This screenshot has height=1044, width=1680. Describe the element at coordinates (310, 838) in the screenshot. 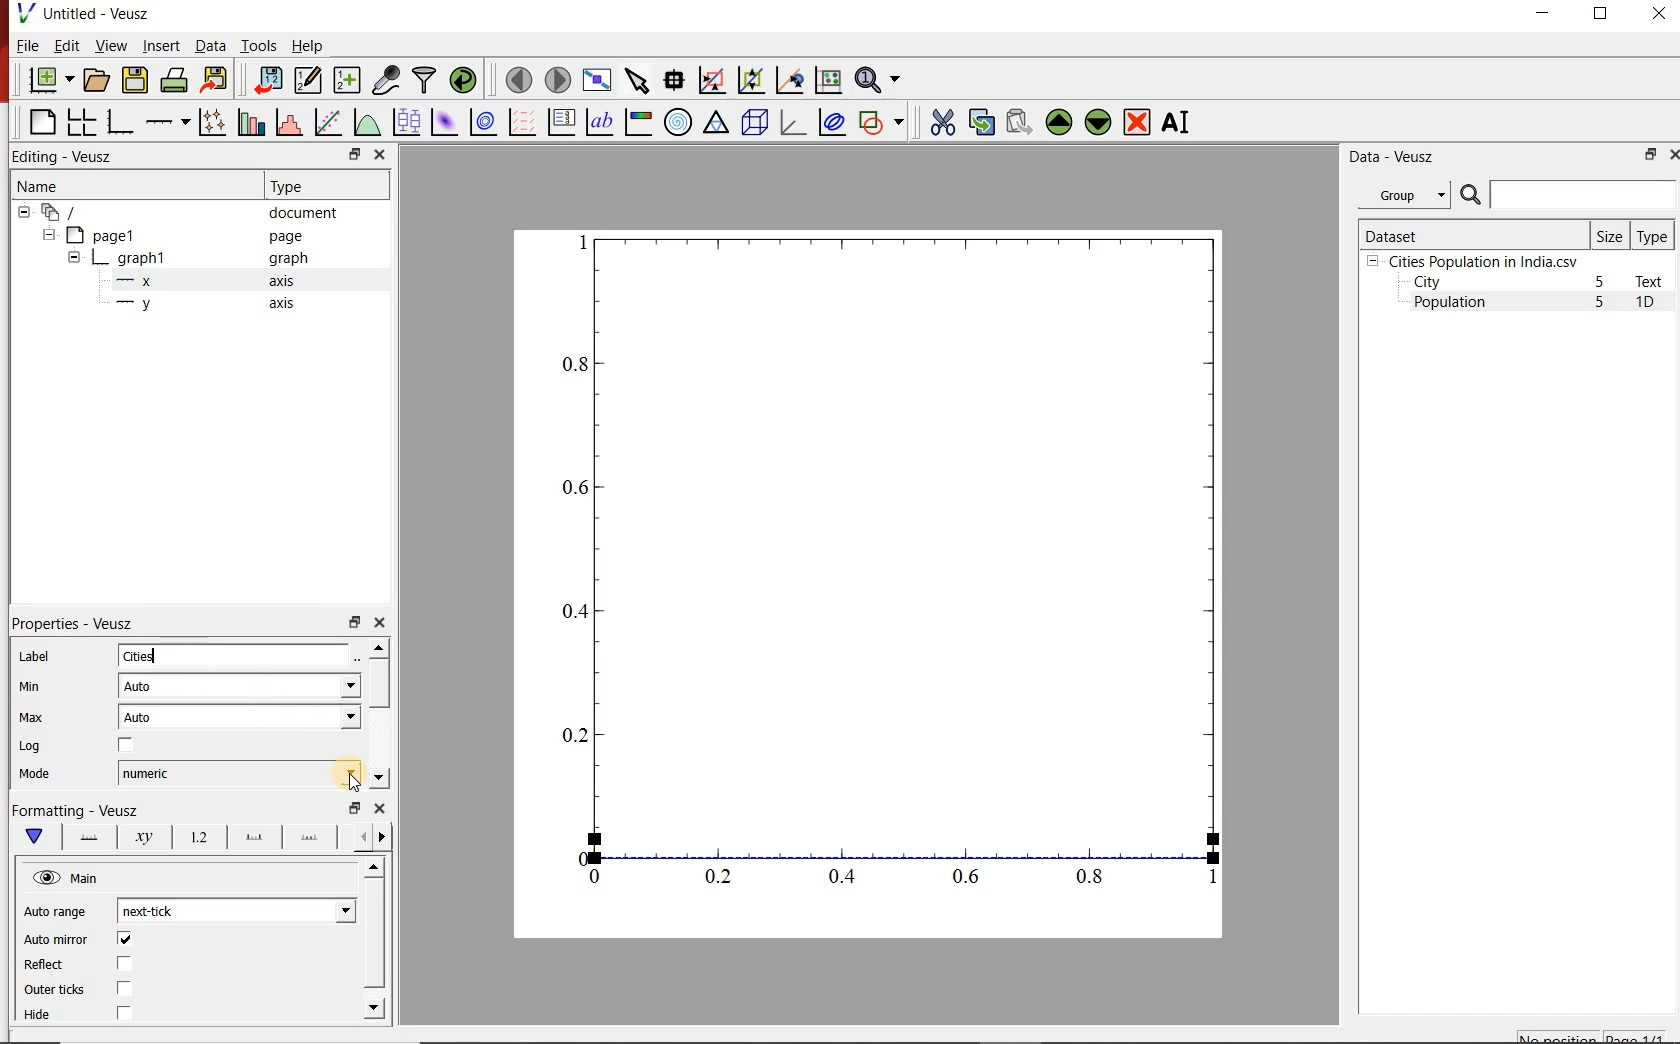

I see `minor ticks` at that location.